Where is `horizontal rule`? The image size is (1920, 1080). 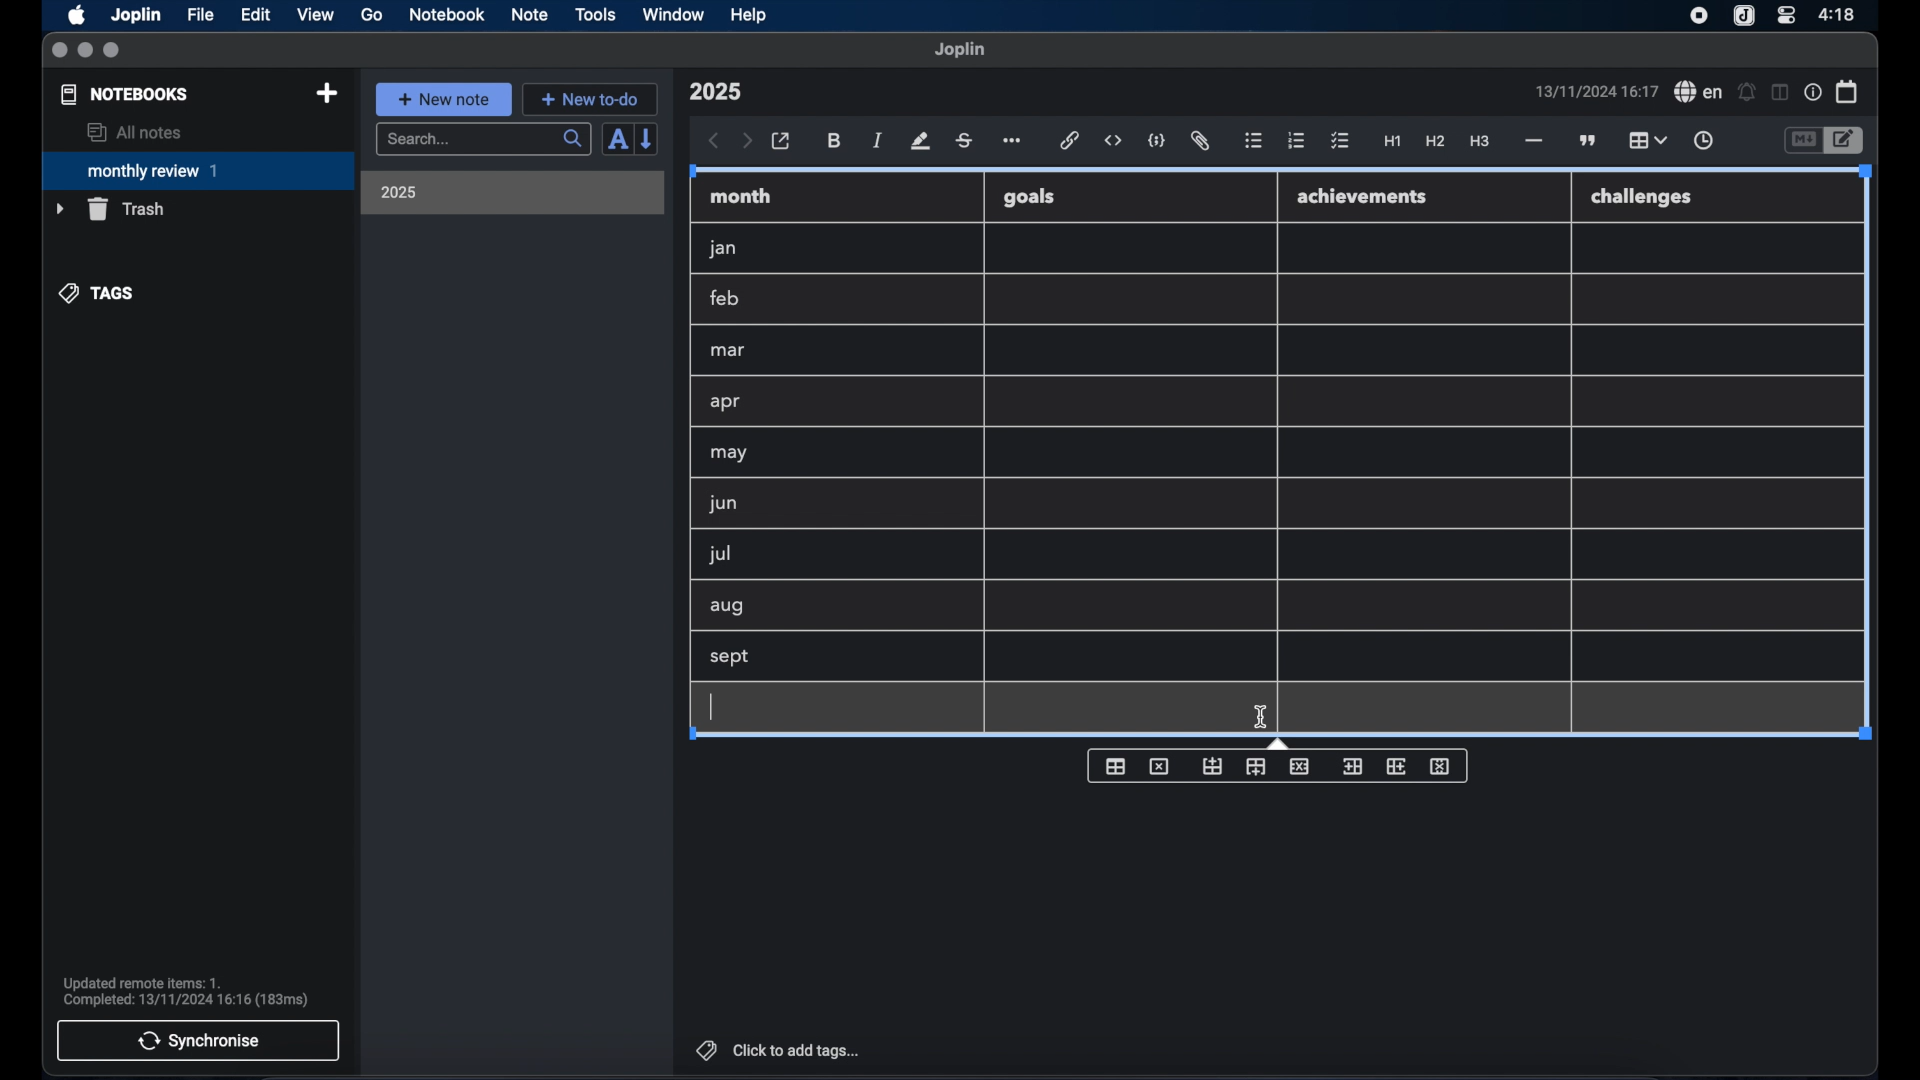
horizontal rule is located at coordinates (1532, 141).